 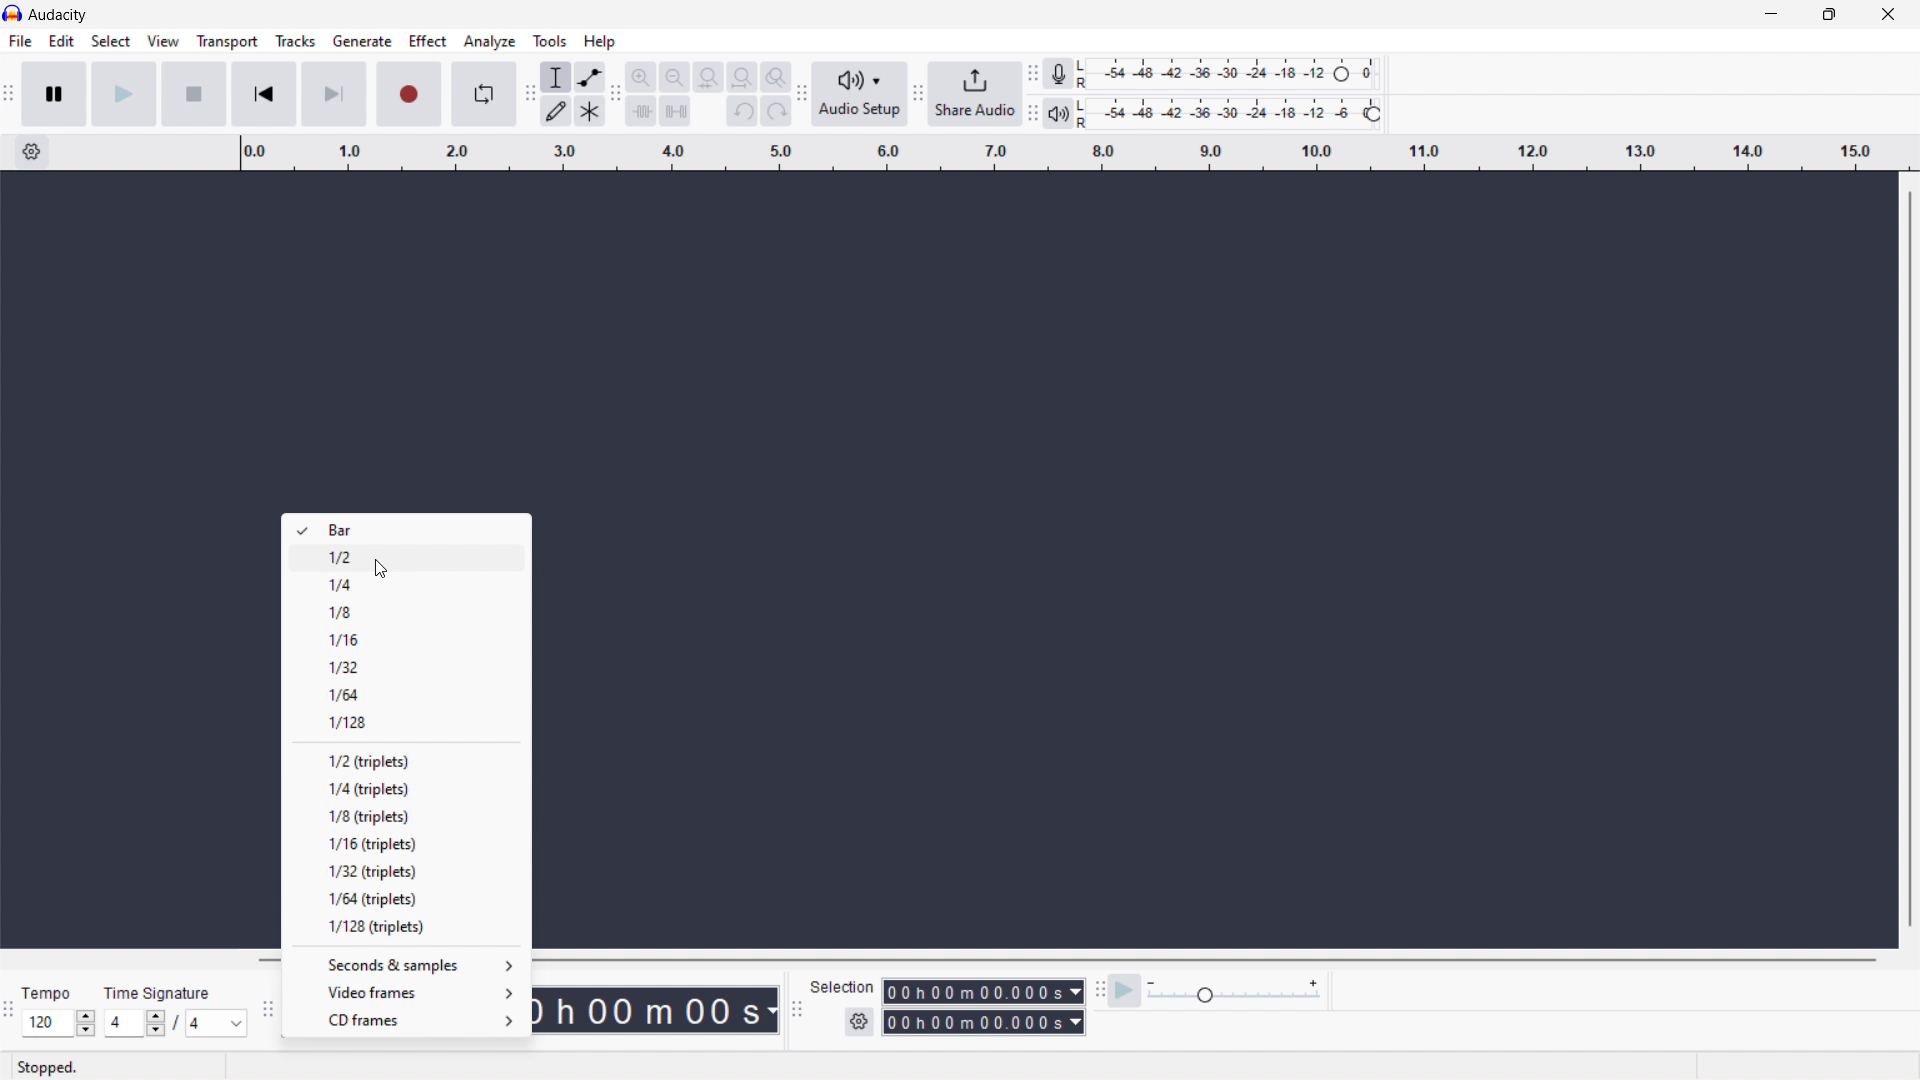 I want to click on minimize, so click(x=1768, y=15).